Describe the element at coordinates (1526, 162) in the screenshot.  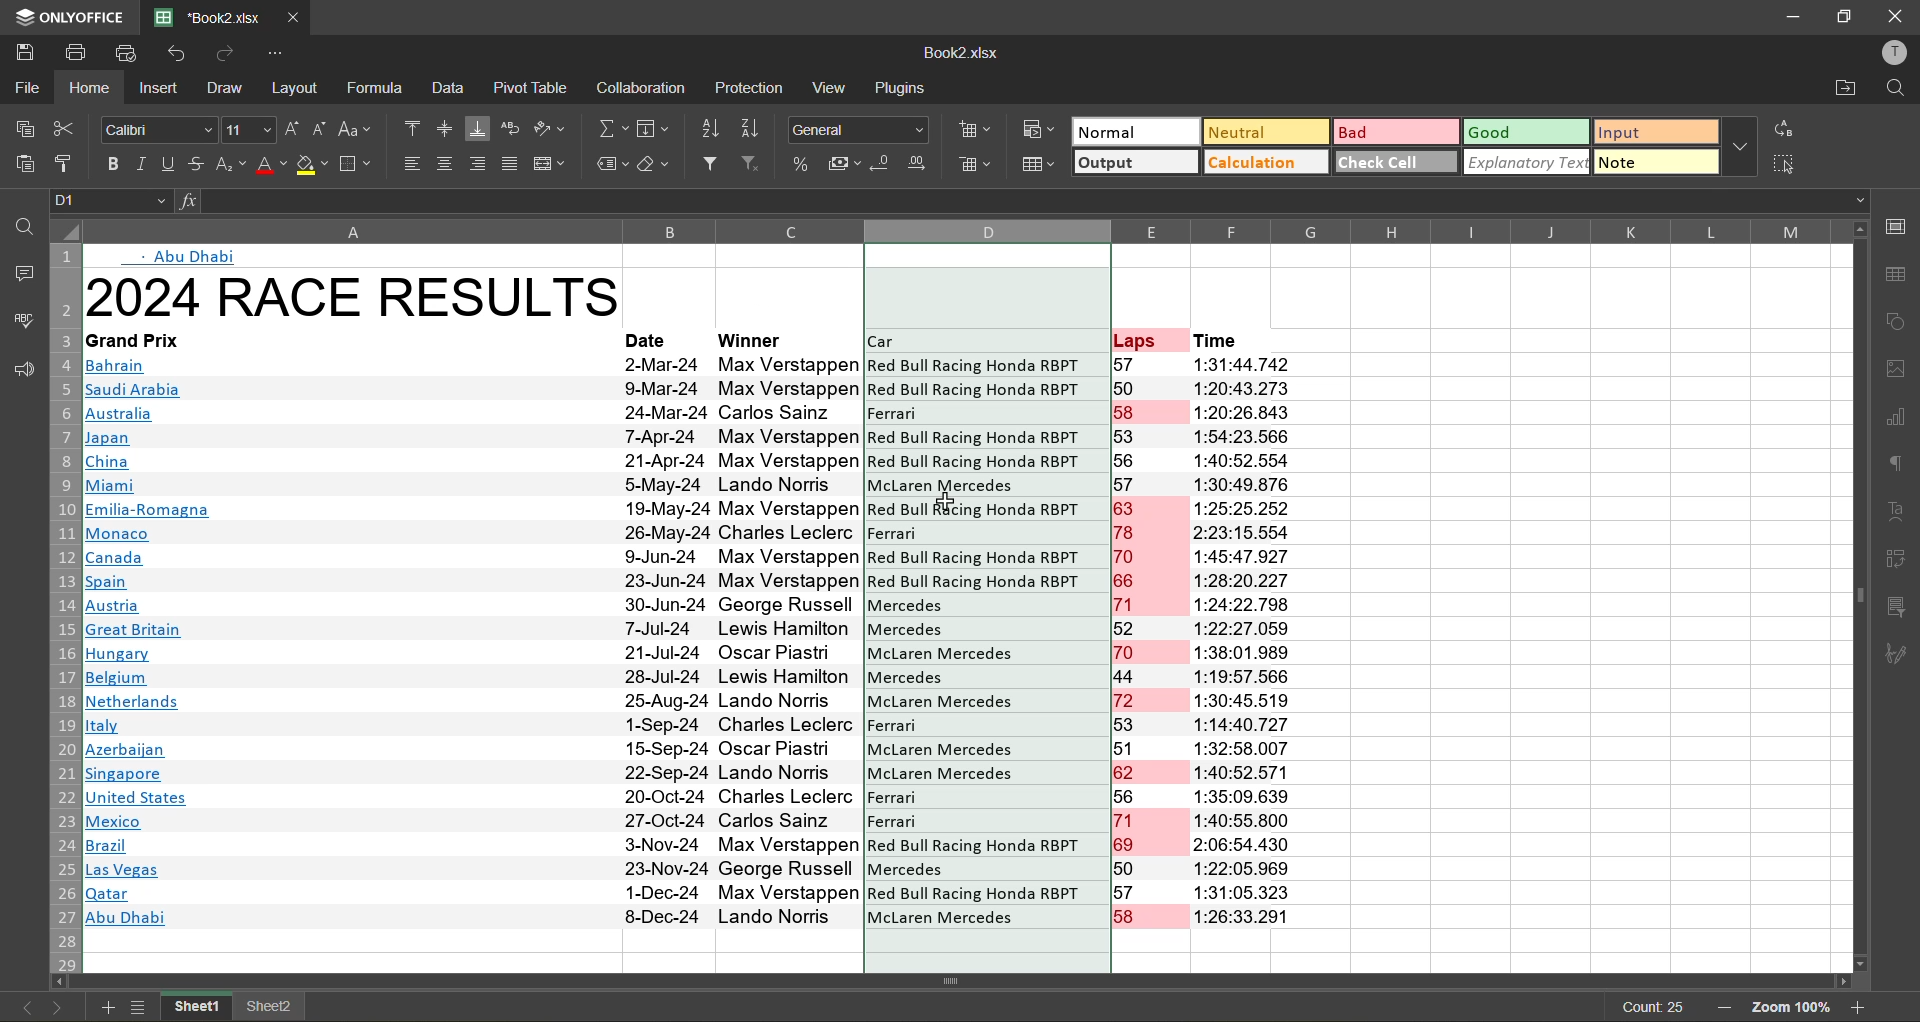
I see `explanatory text` at that location.